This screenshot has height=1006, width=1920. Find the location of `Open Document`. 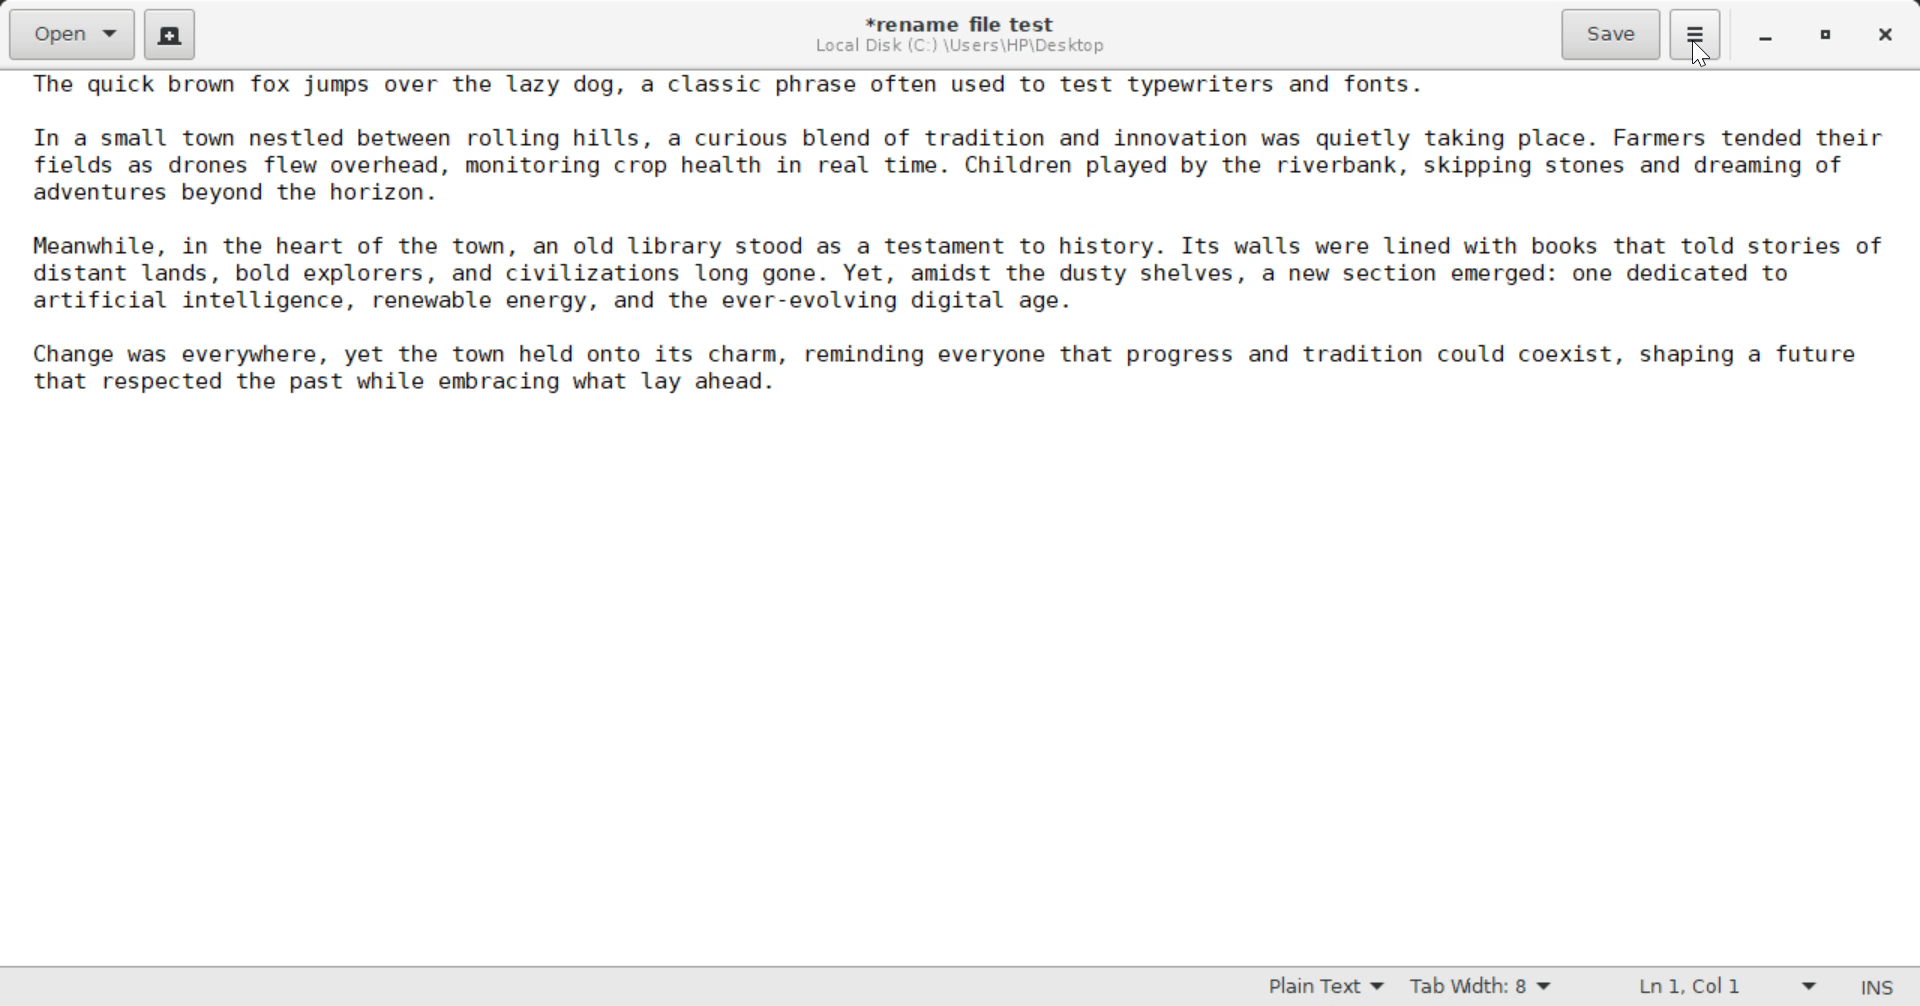

Open Document is located at coordinates (73, 34).